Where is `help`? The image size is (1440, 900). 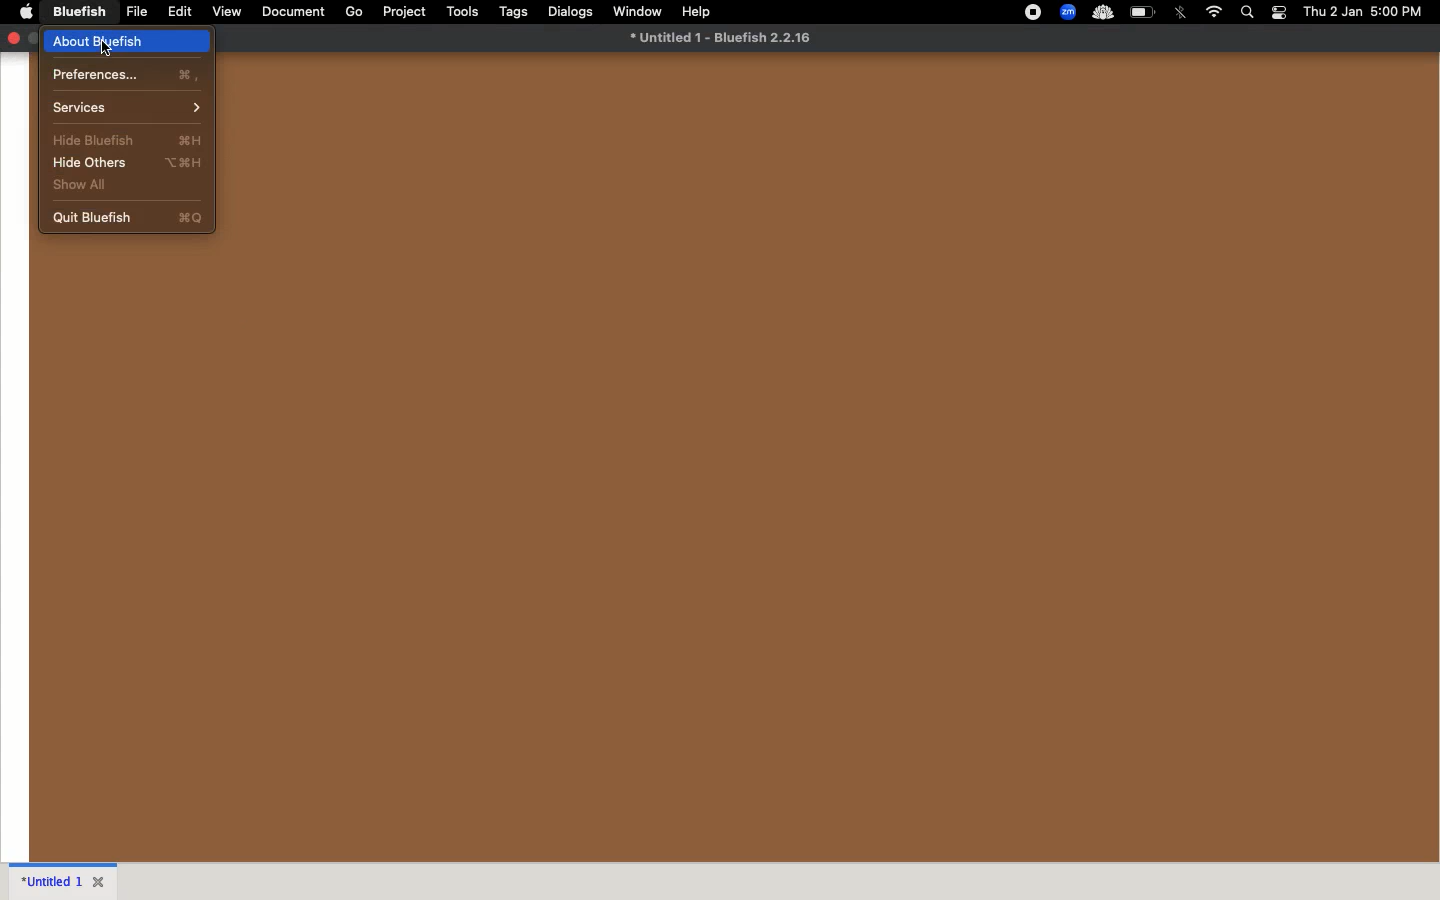
help is located at coordinates (699, 12).